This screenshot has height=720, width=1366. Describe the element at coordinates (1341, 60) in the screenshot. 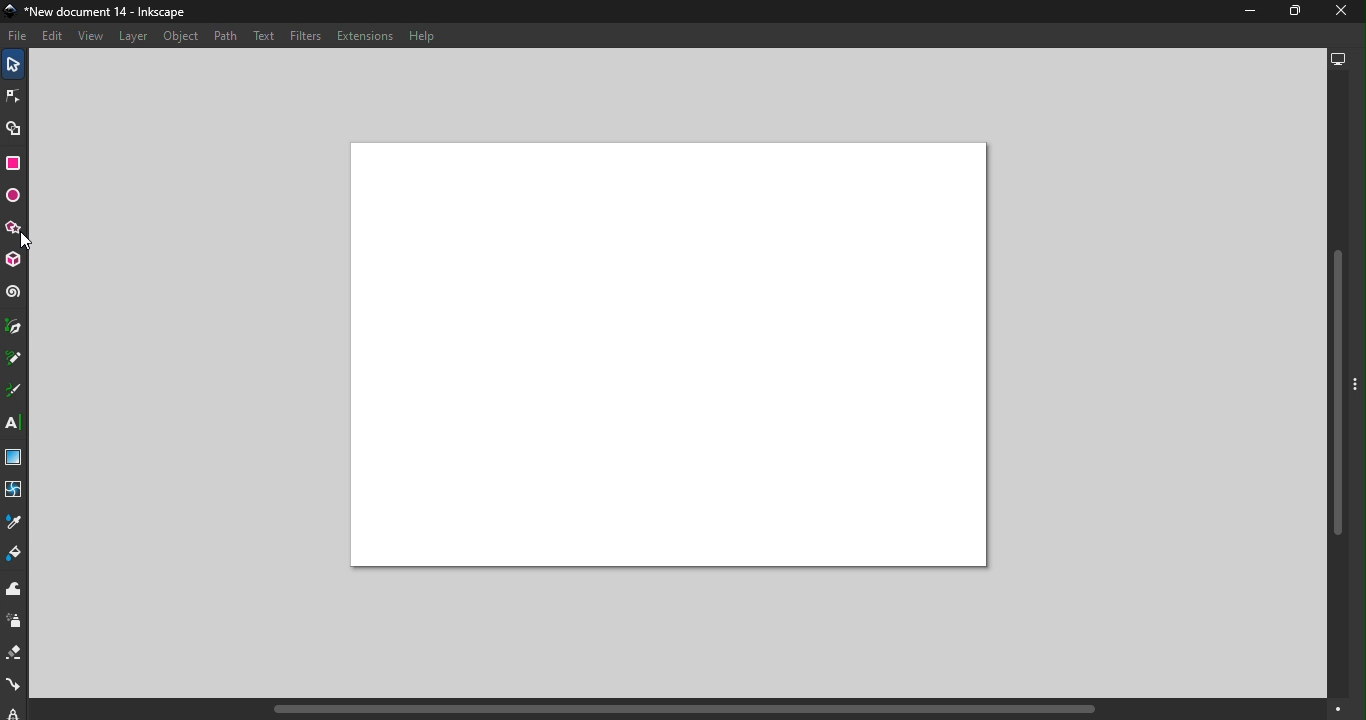

I see `Display options` at that location.